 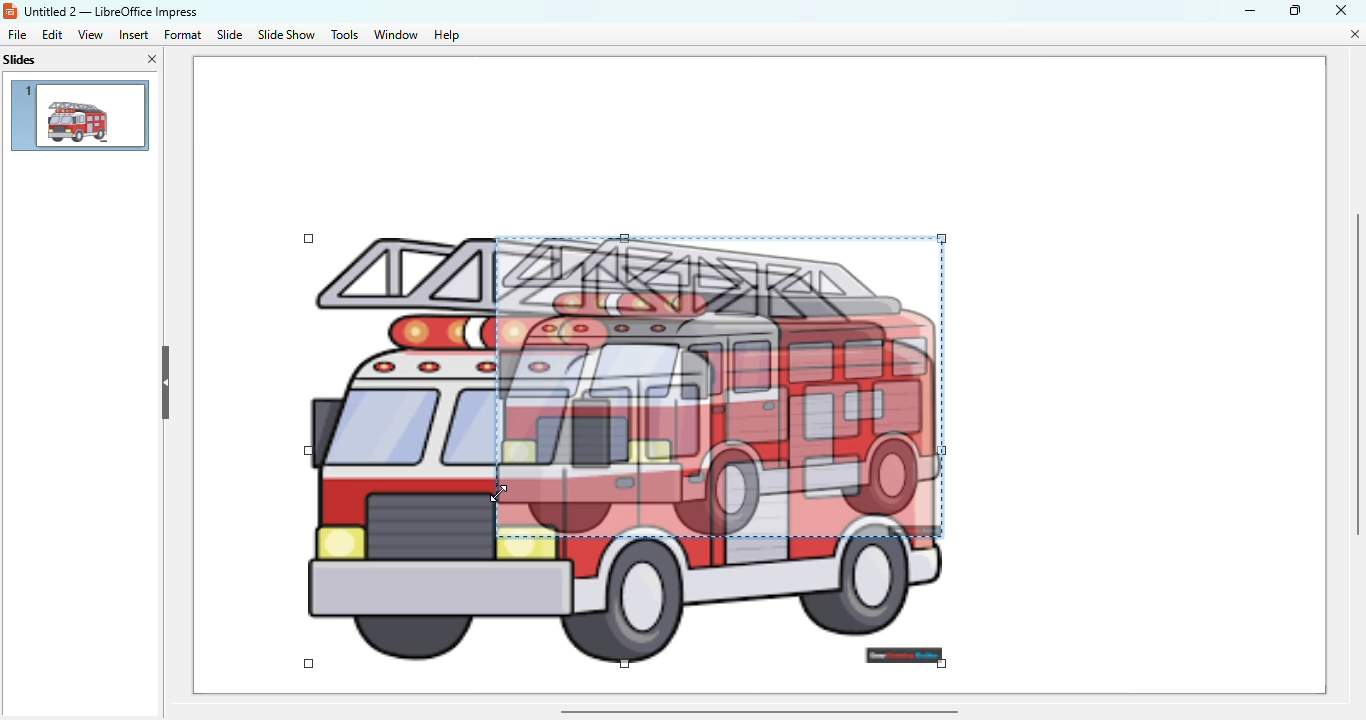 What do you see at coordinates (1251, 11) in the screenshot?
I see `minimize` at bounding box center [1251, 11].